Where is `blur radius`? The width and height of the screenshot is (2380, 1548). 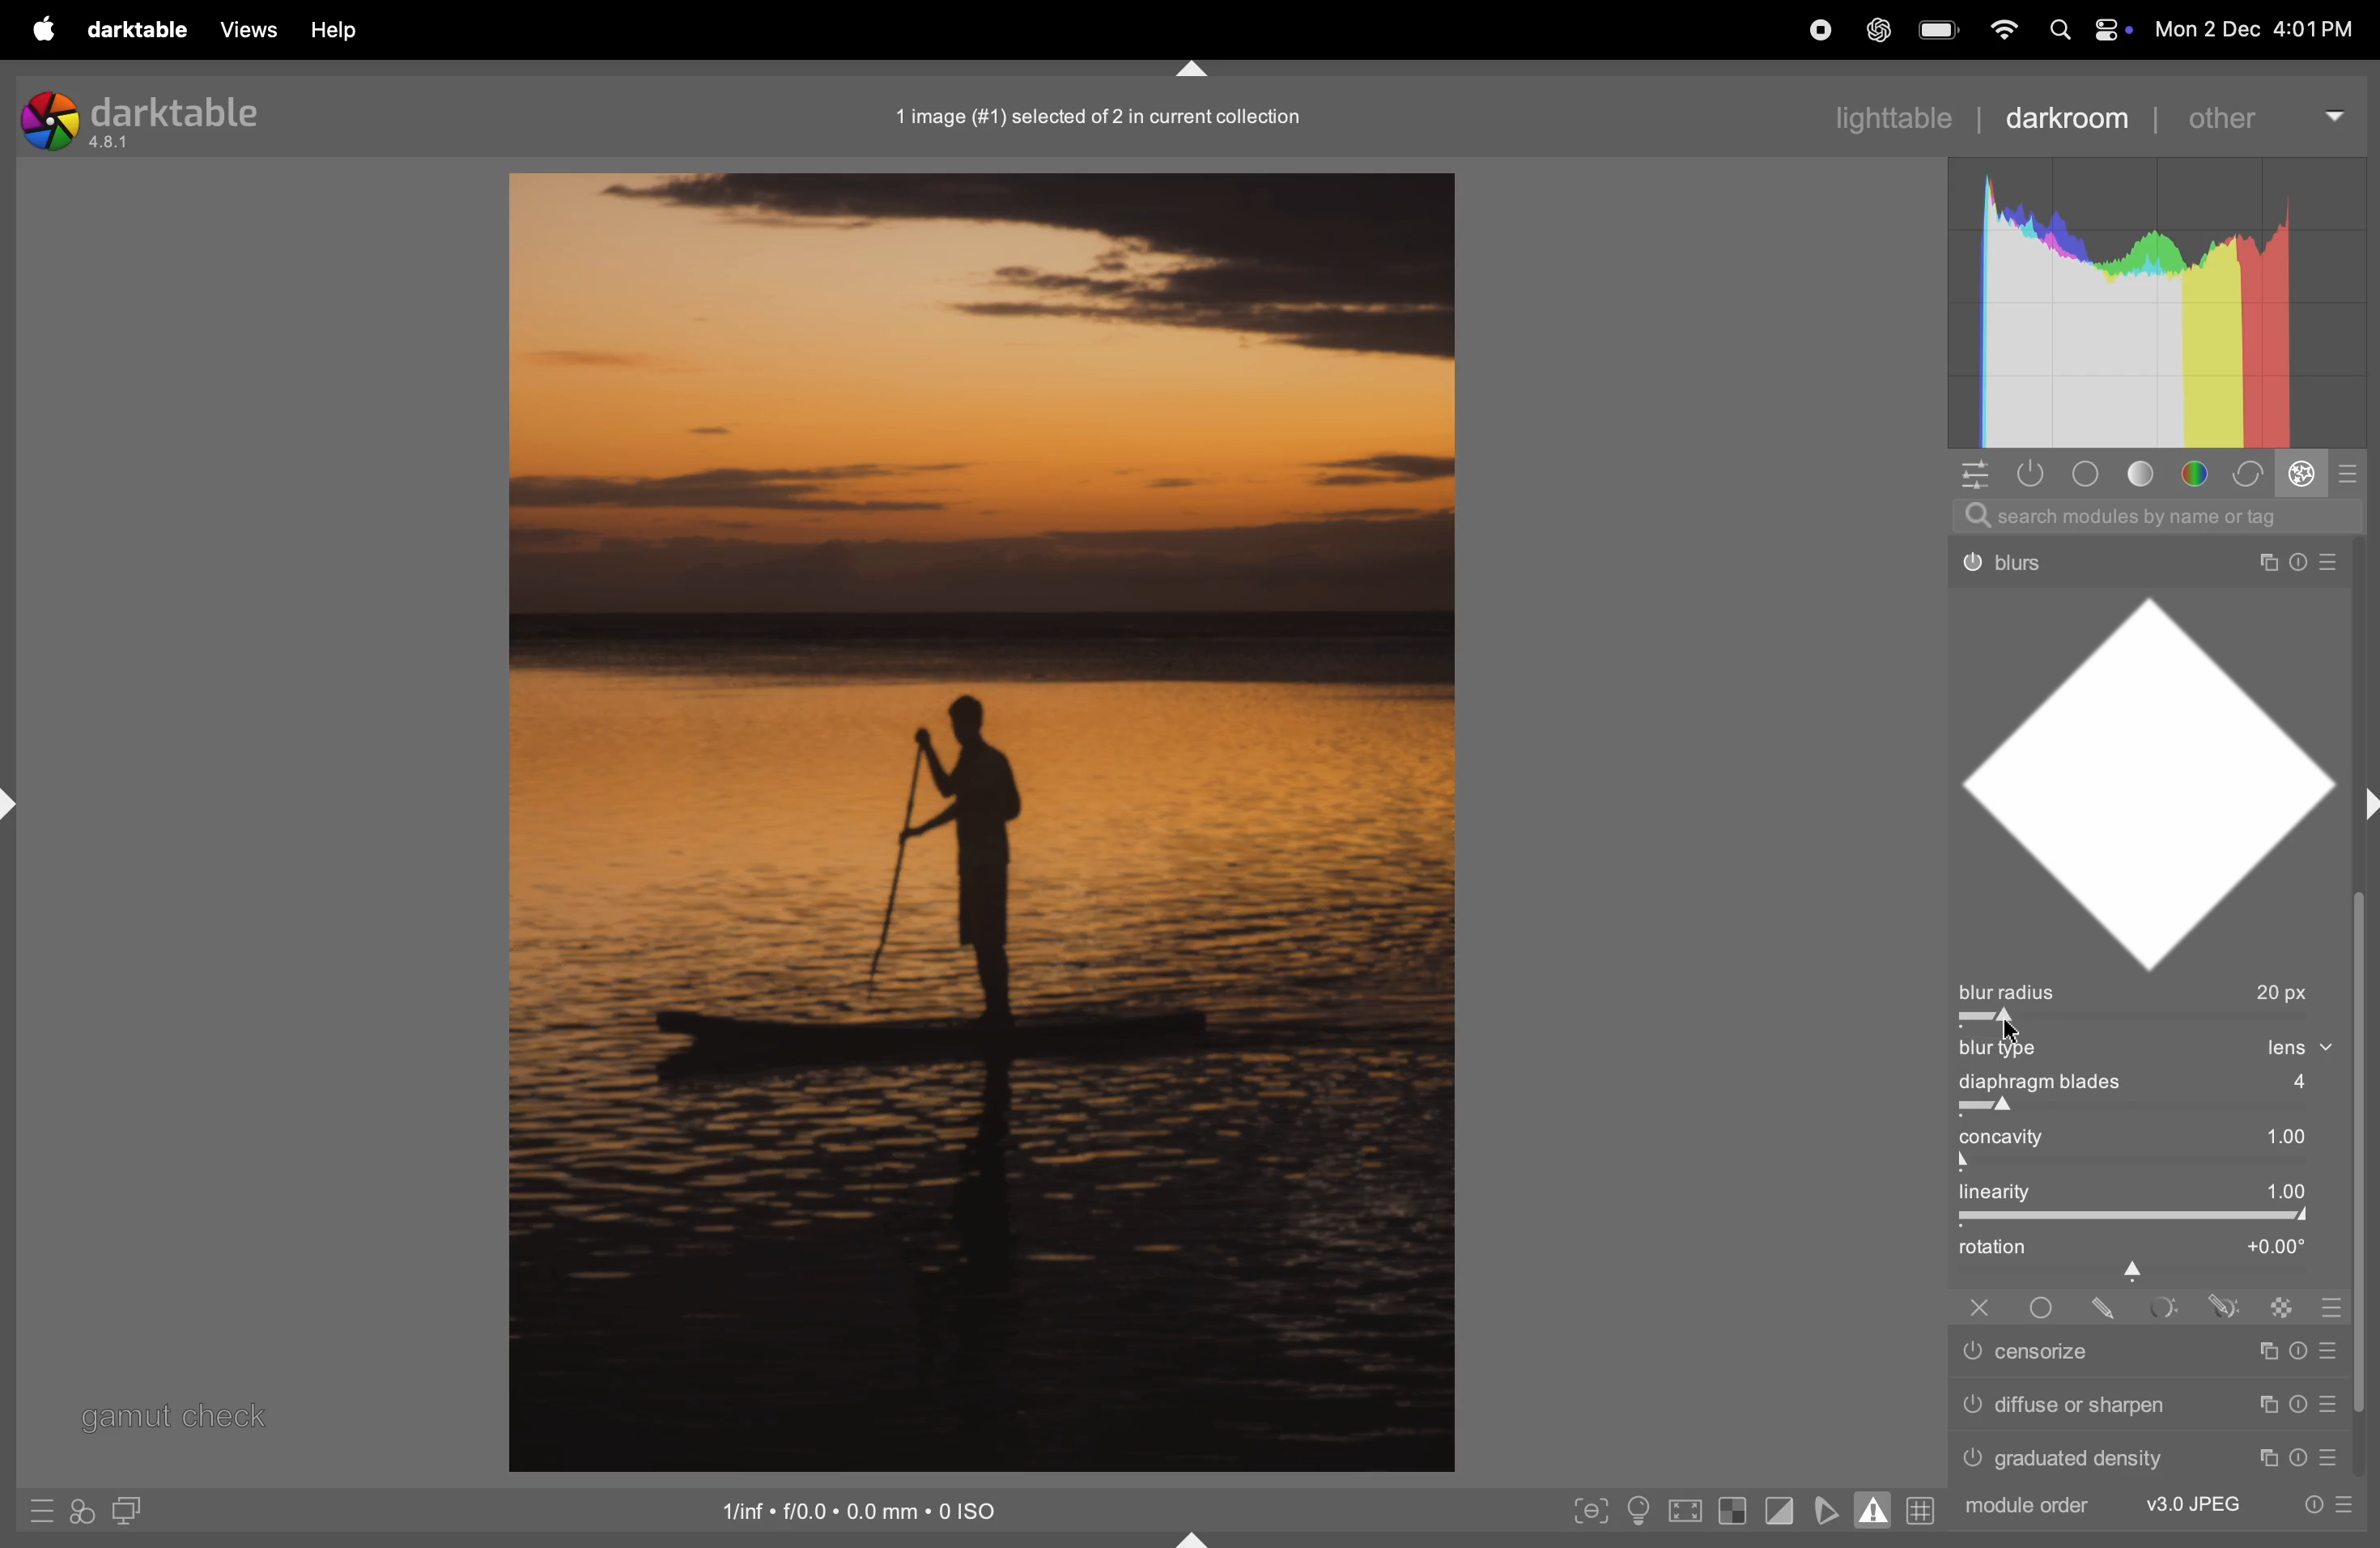
blur radius is located at coordinates (2147, 992).